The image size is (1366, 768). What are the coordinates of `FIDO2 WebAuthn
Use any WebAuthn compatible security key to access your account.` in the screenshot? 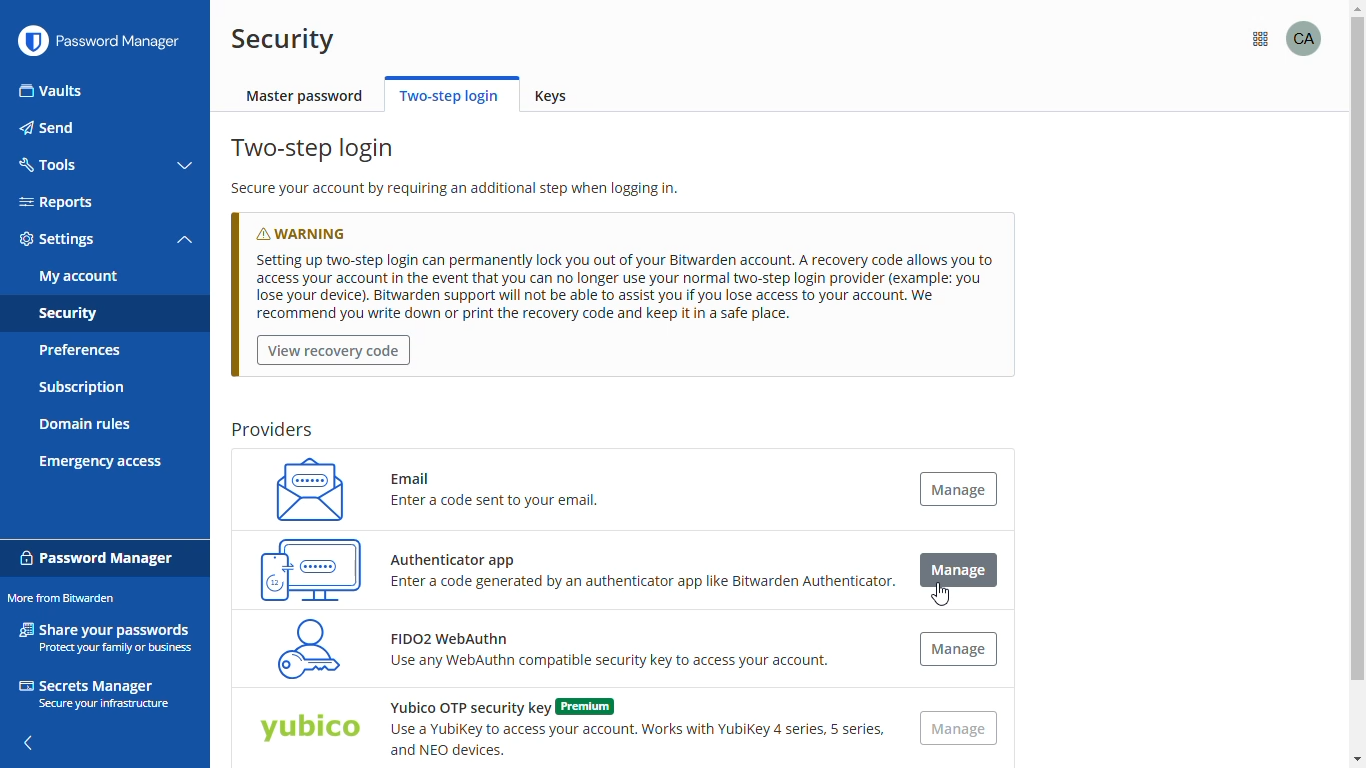 It's located at (615, 654).